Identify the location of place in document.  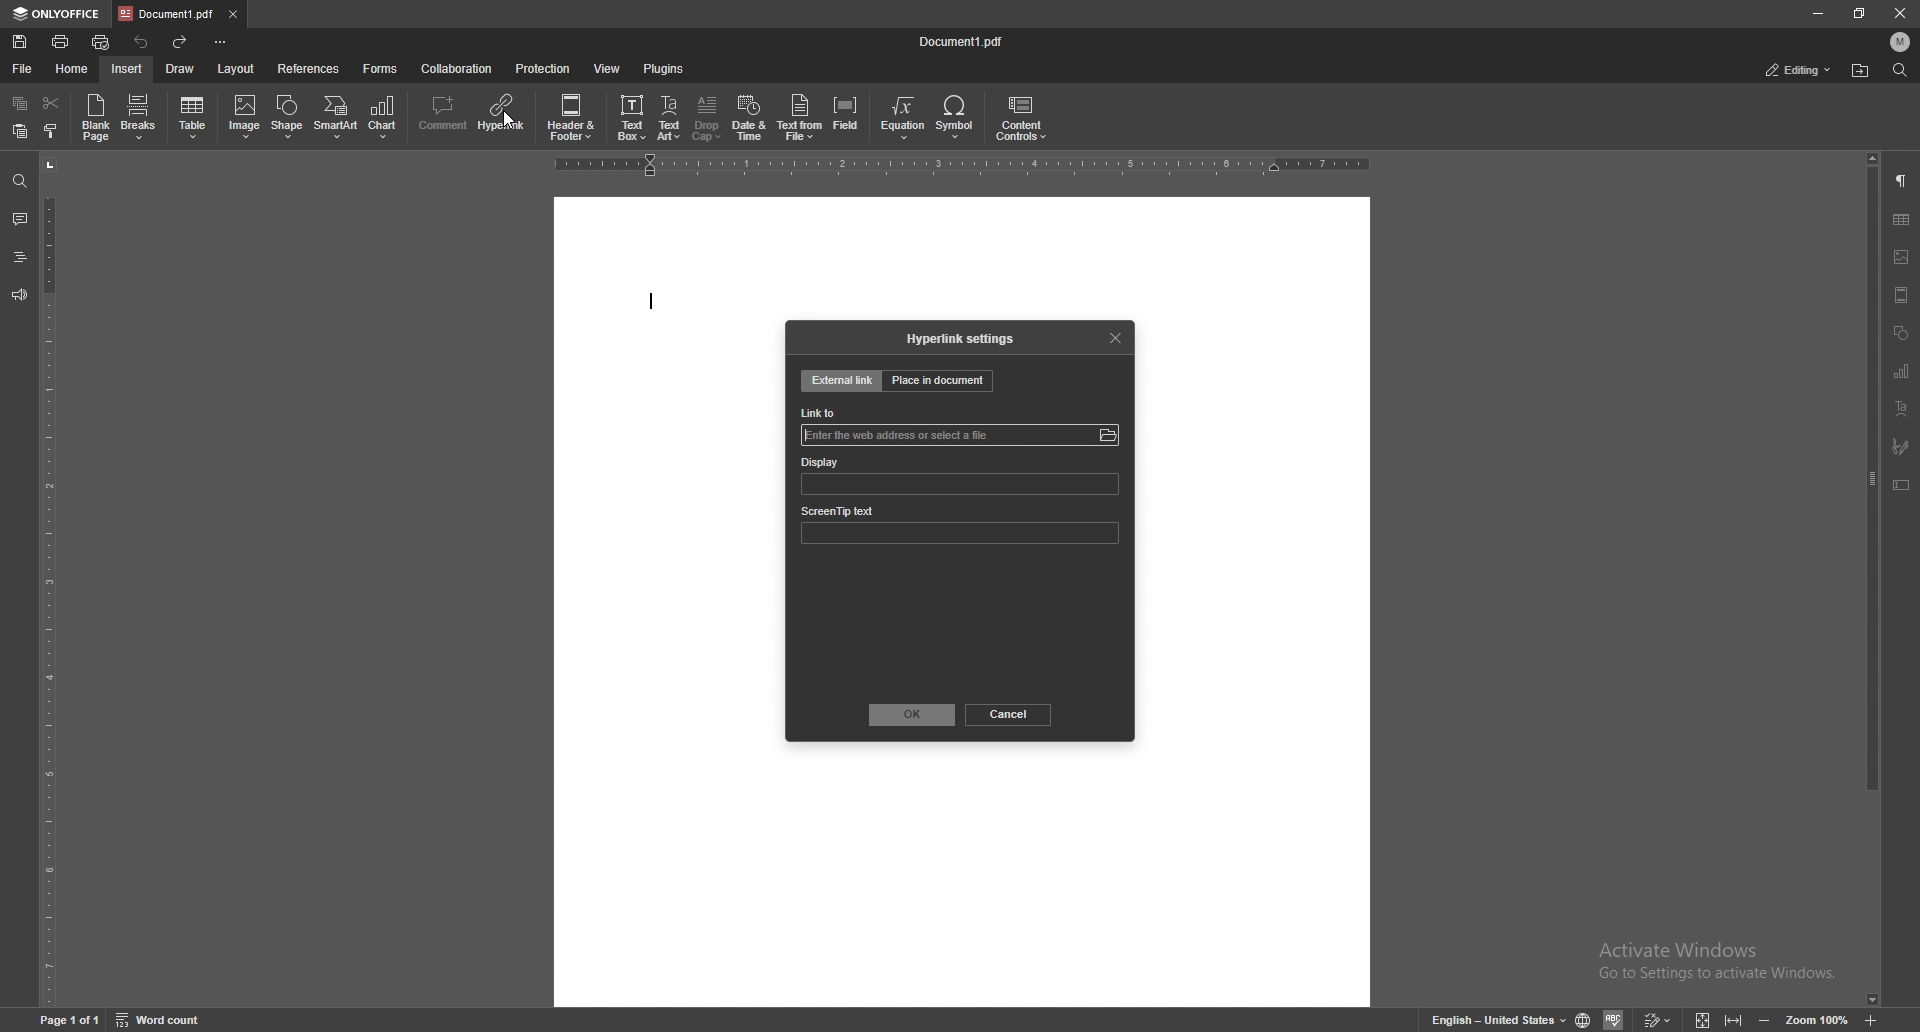
(938, 380).